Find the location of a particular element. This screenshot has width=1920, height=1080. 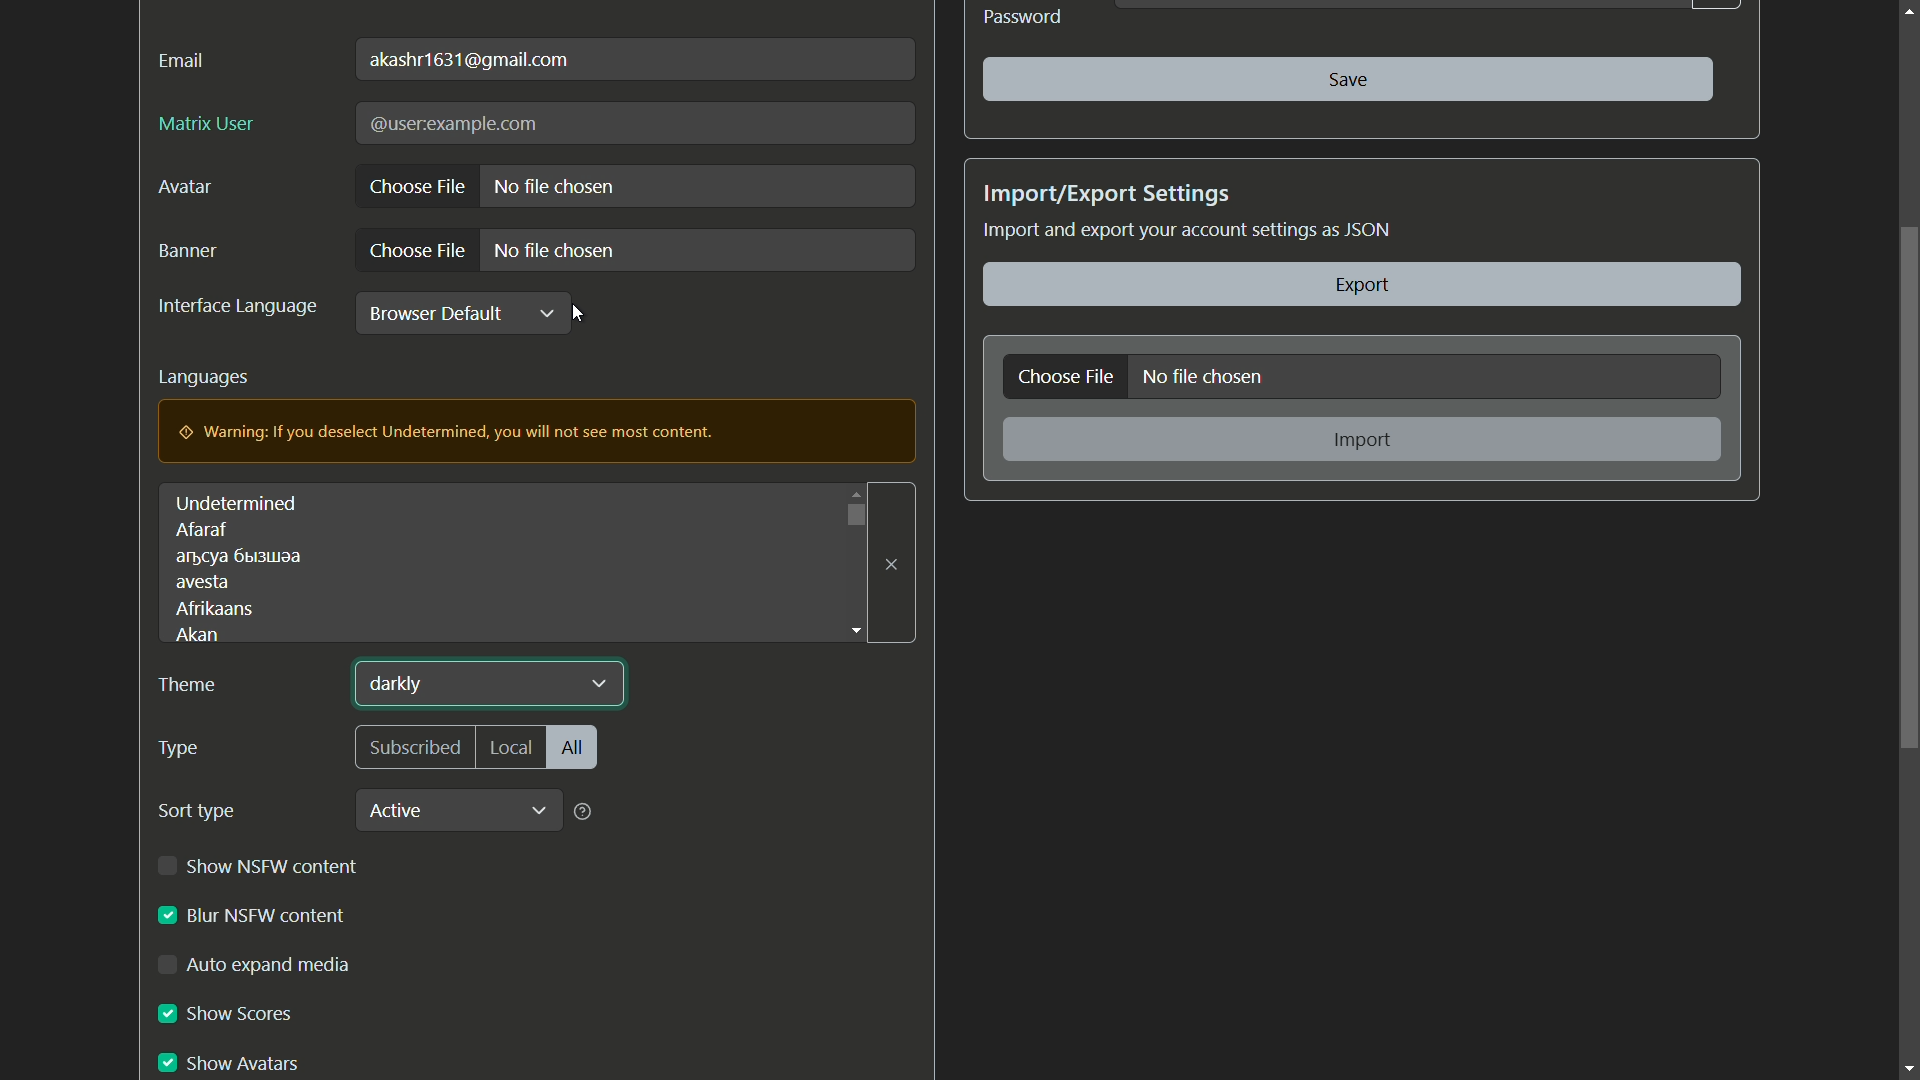

theme is located at coordinates (188, 686).